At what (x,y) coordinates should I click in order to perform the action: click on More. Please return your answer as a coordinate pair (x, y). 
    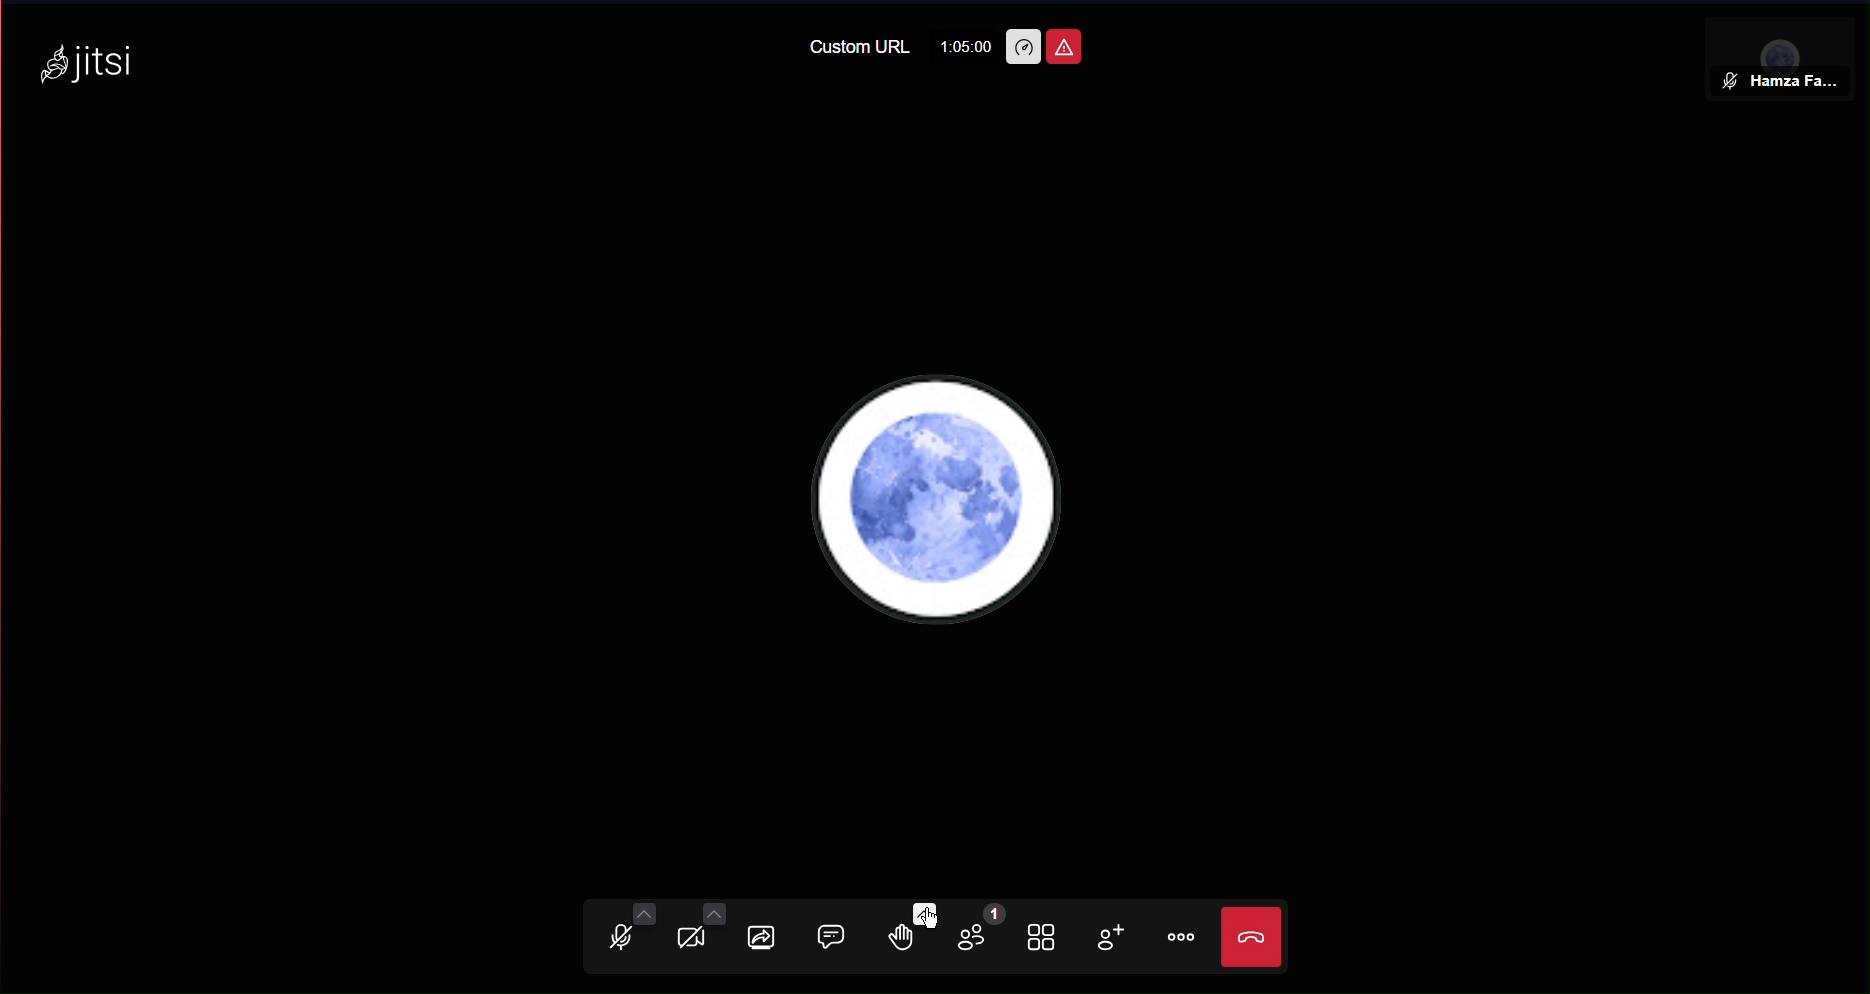
    Looking at the image, I should click on (1179, 937).